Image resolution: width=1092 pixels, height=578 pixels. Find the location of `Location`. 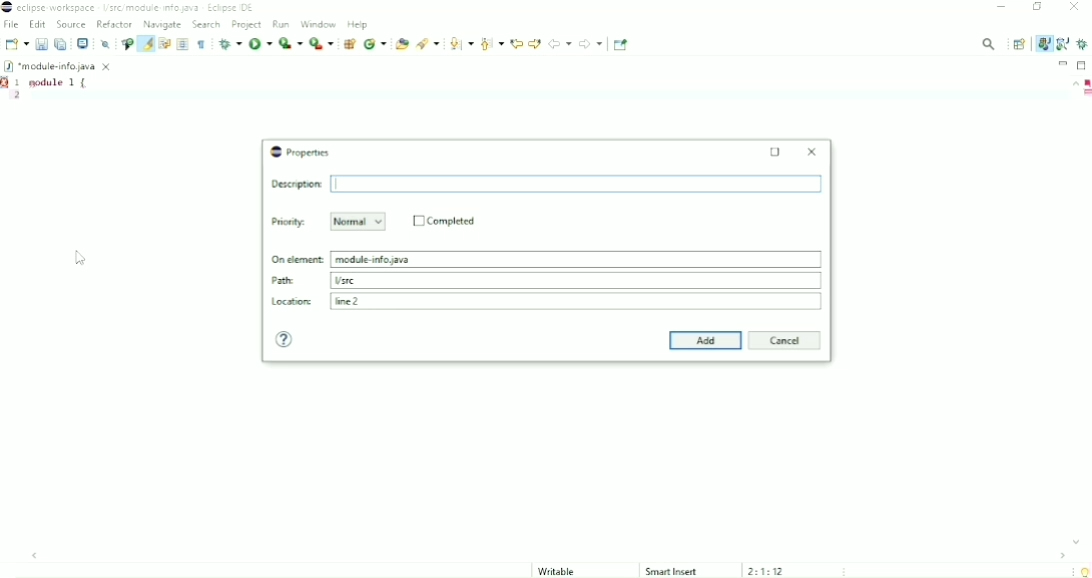

Location is located at coordinates (548, 301).